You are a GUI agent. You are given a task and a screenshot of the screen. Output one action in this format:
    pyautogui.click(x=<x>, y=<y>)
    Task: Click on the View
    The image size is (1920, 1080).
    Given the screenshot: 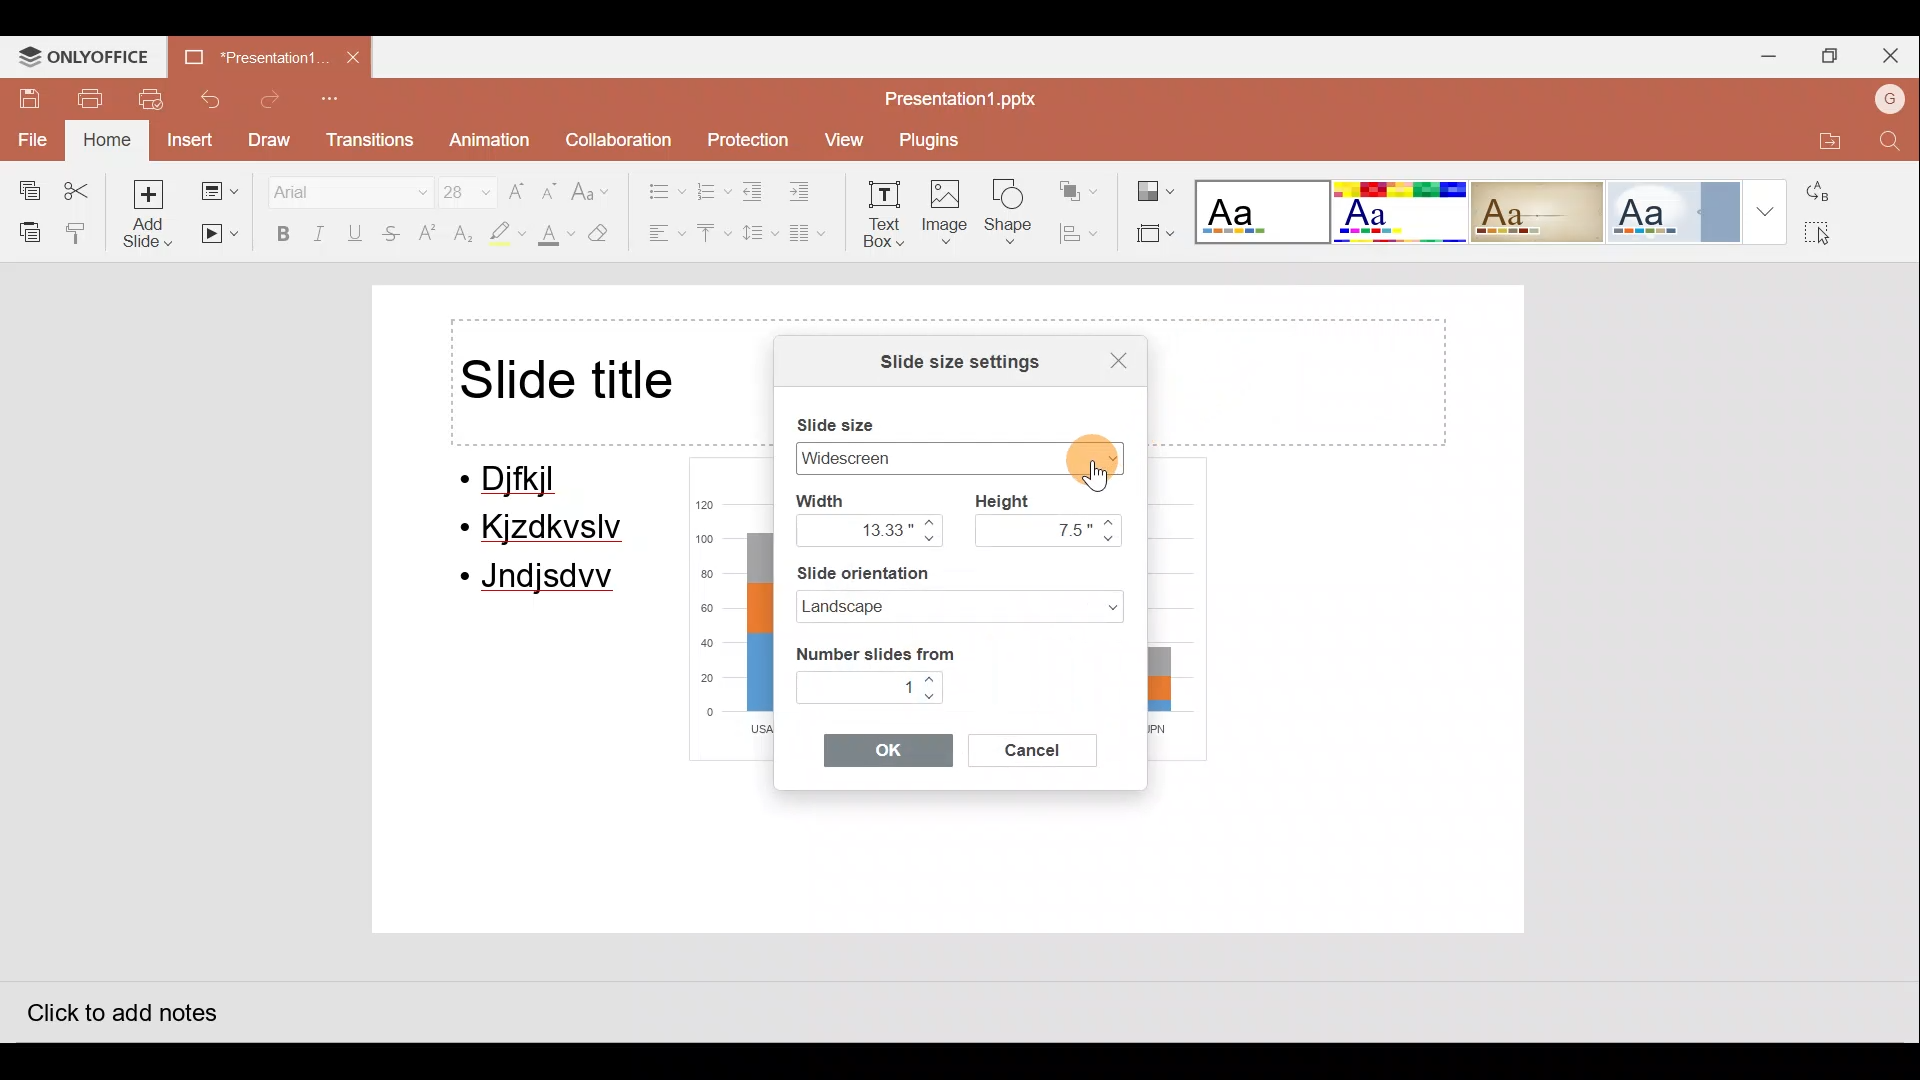 What is the action you would take?
    pyautogui.click(x=842, y=140)
    